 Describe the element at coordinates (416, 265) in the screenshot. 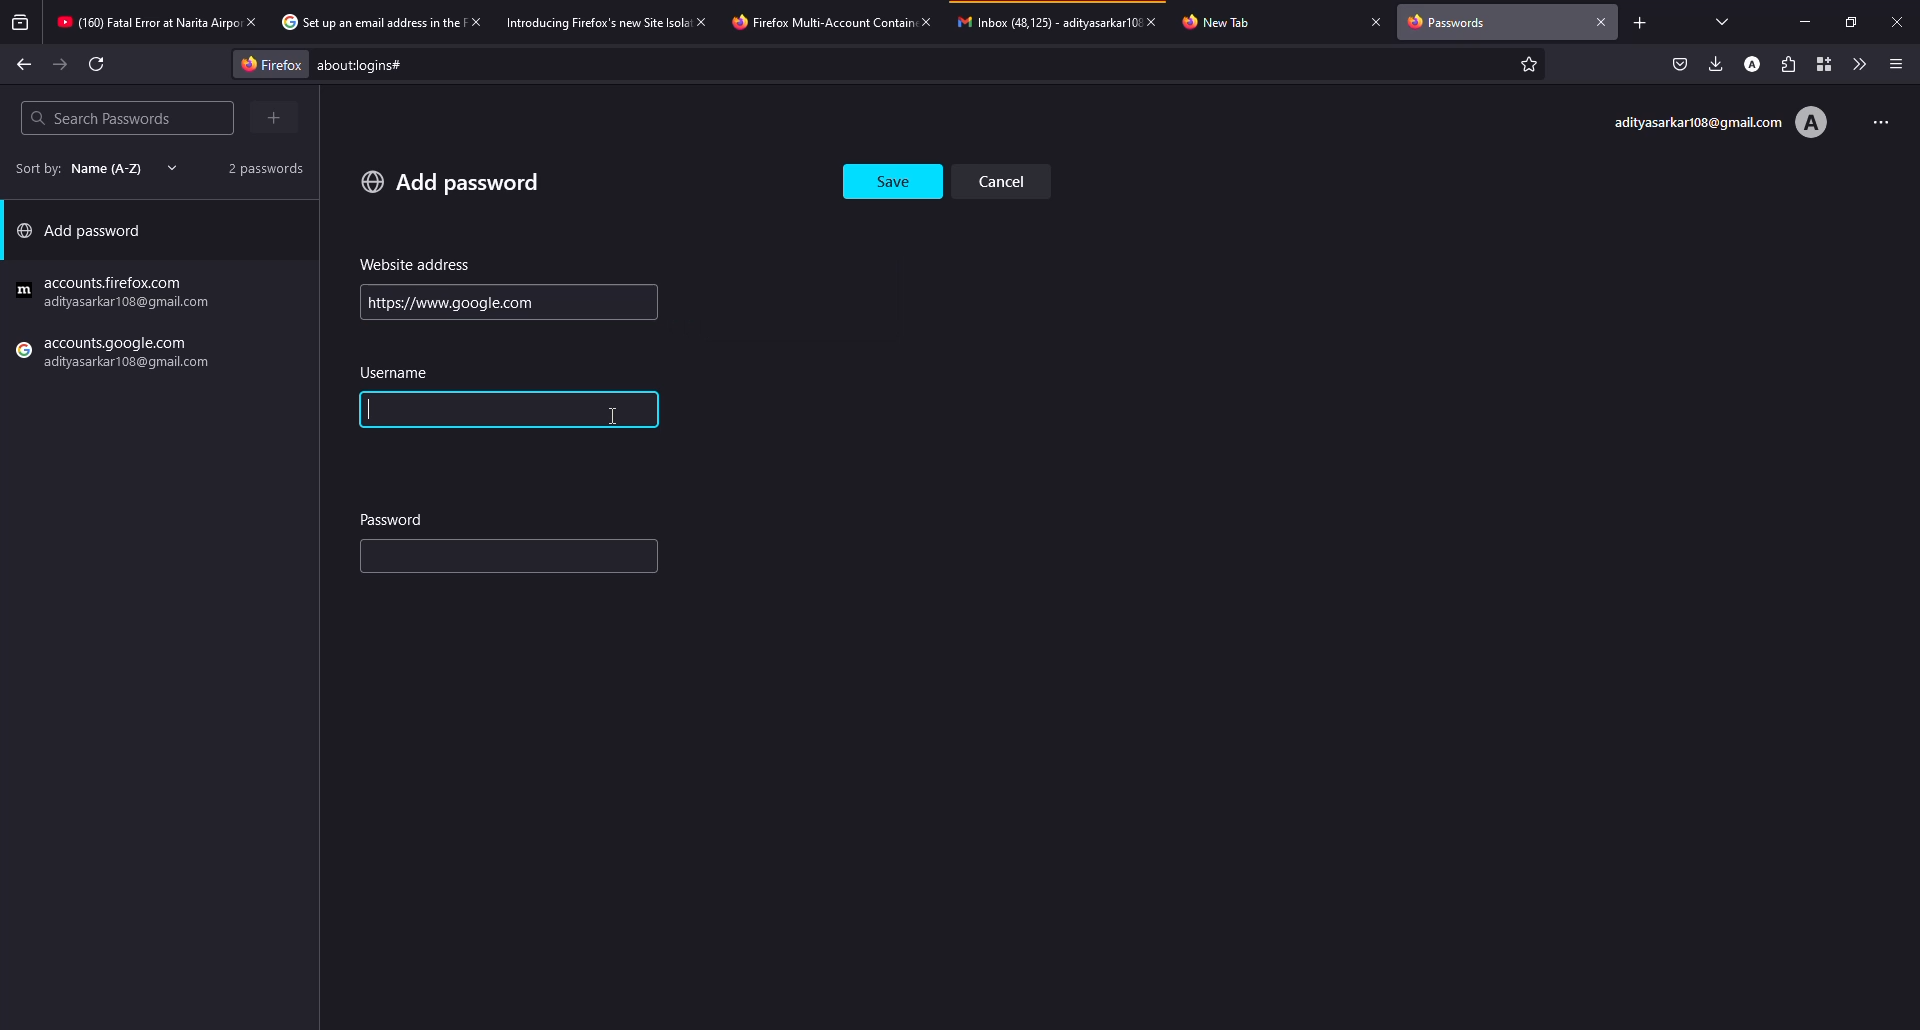

I see `address` at that location.